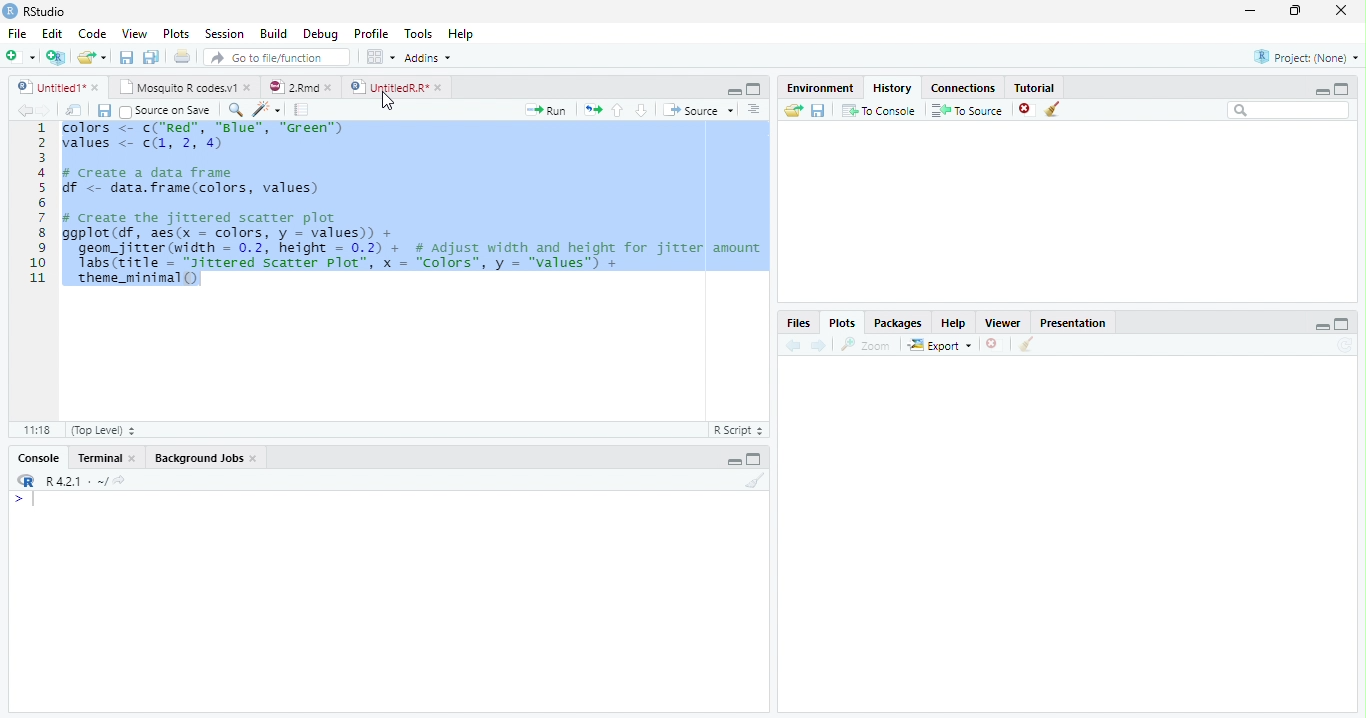  I want to click on Save current document, so click(127, 57).